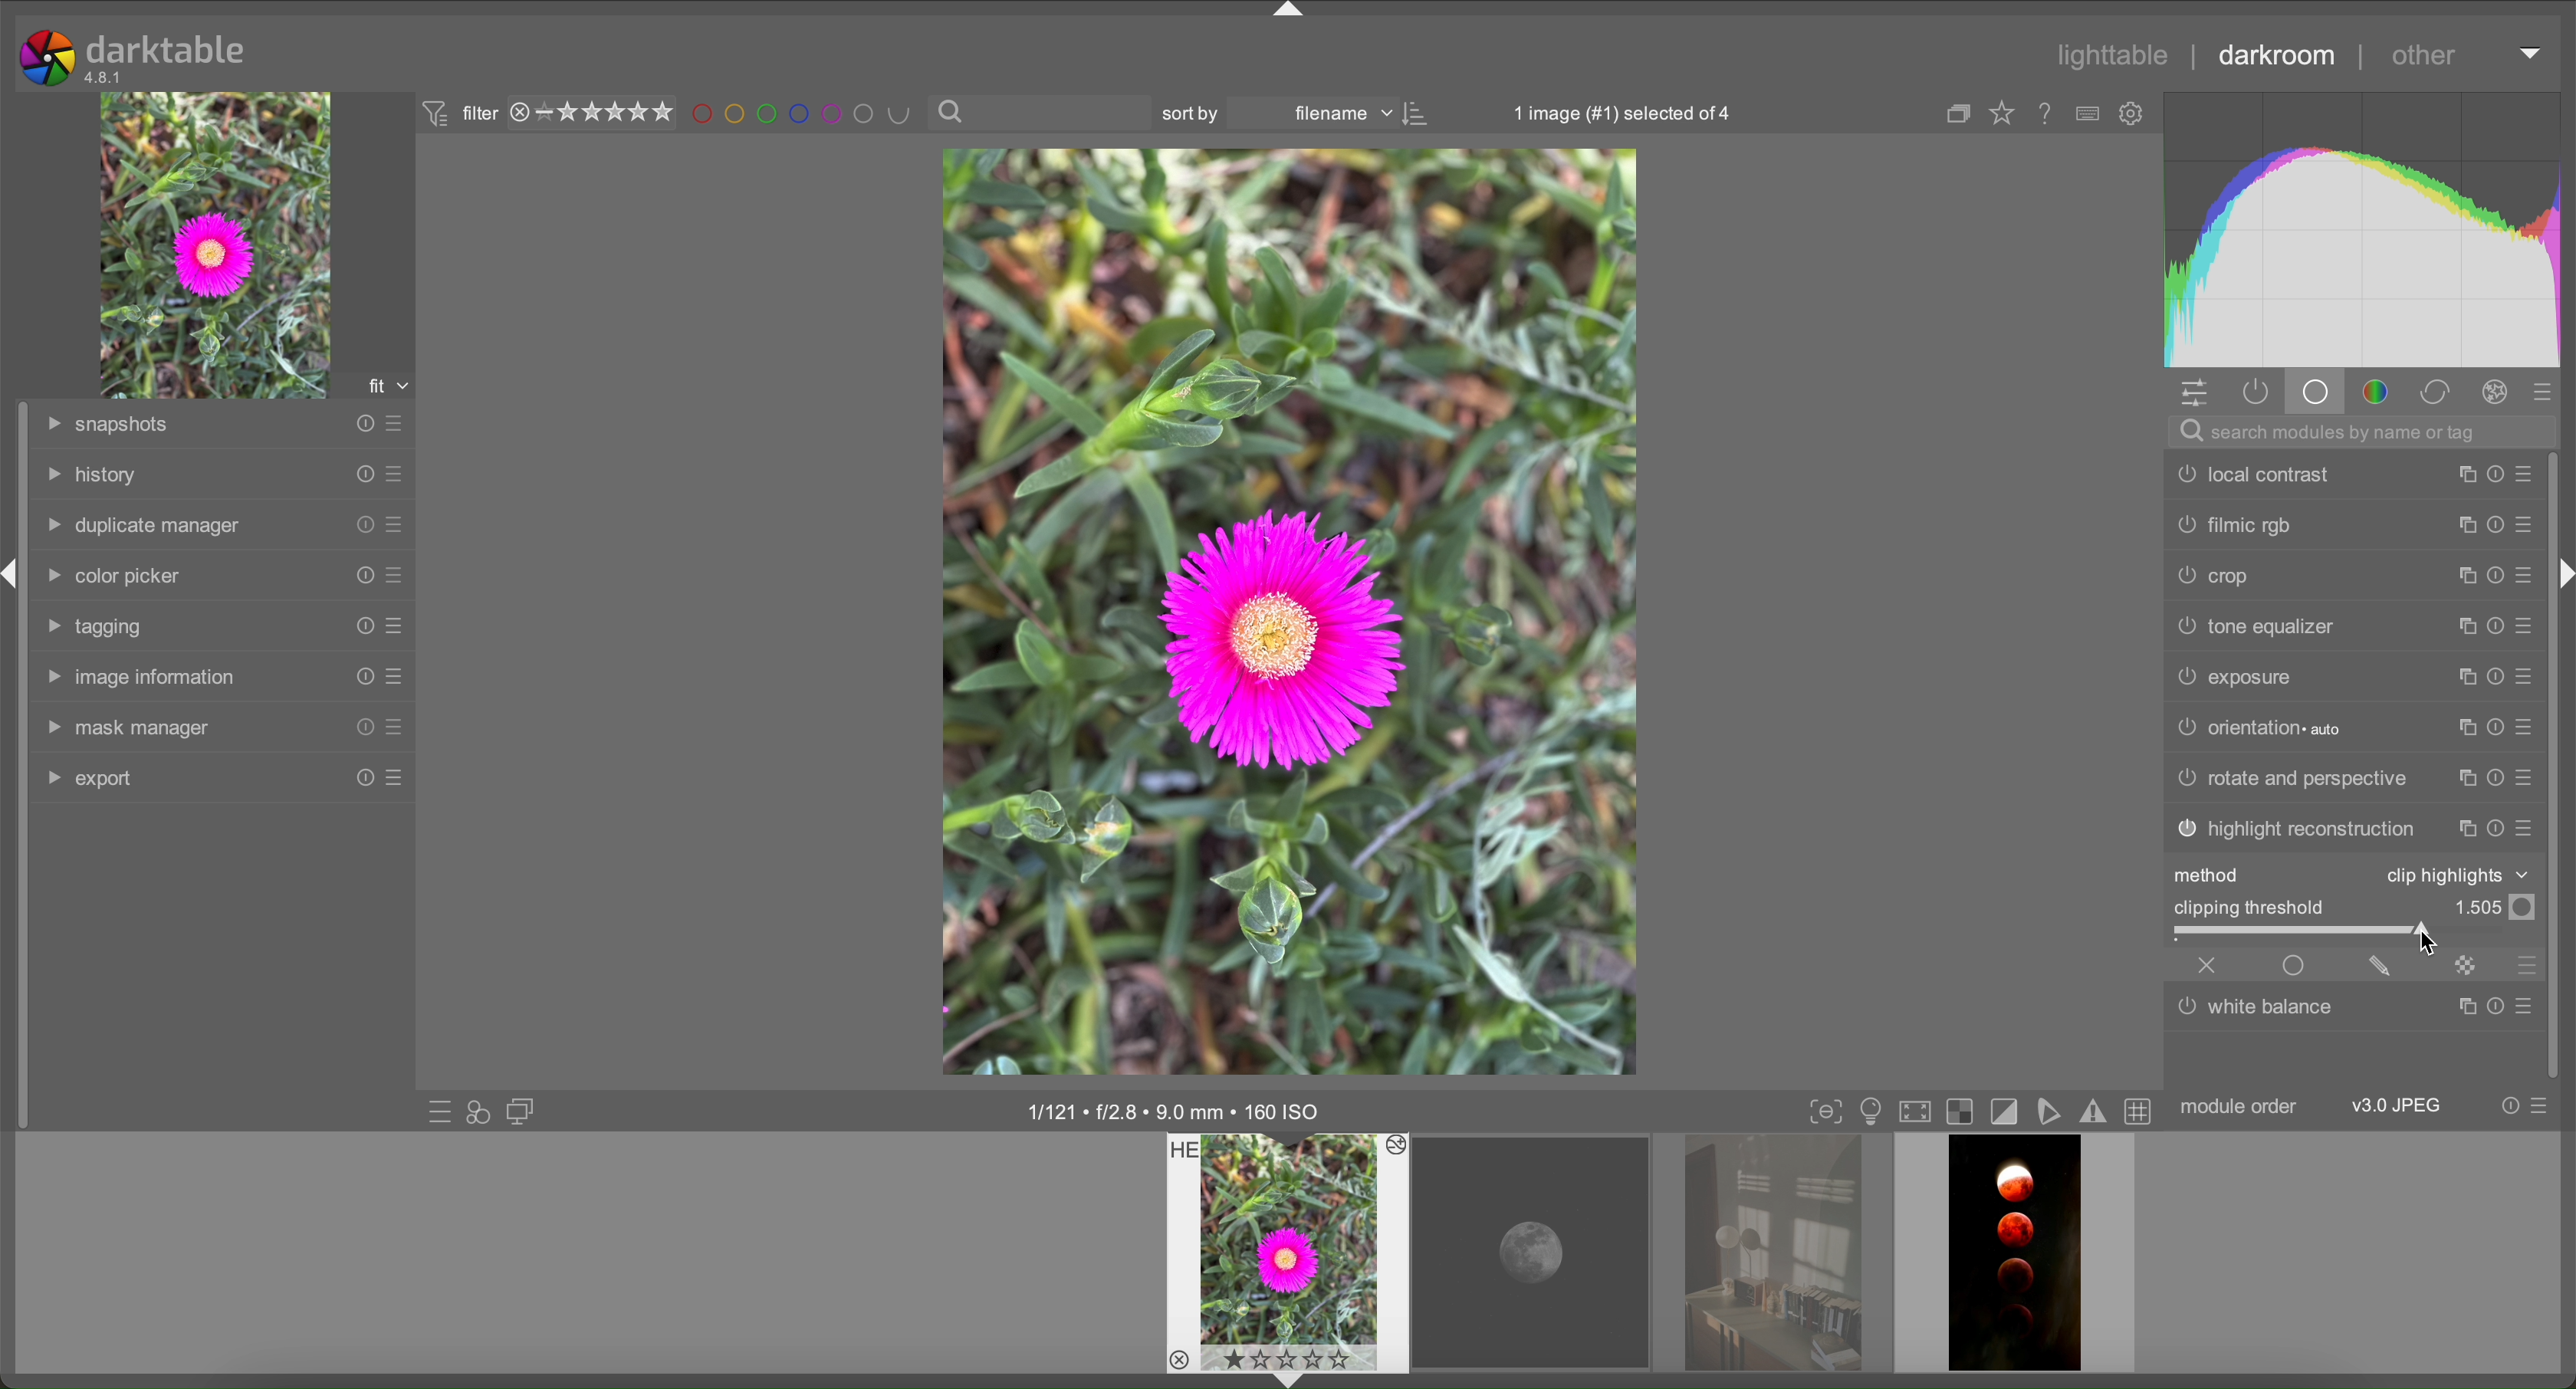 The height and width of the screenshot is (1389, 2576). I want to click on copy, so click(2465, 1008).